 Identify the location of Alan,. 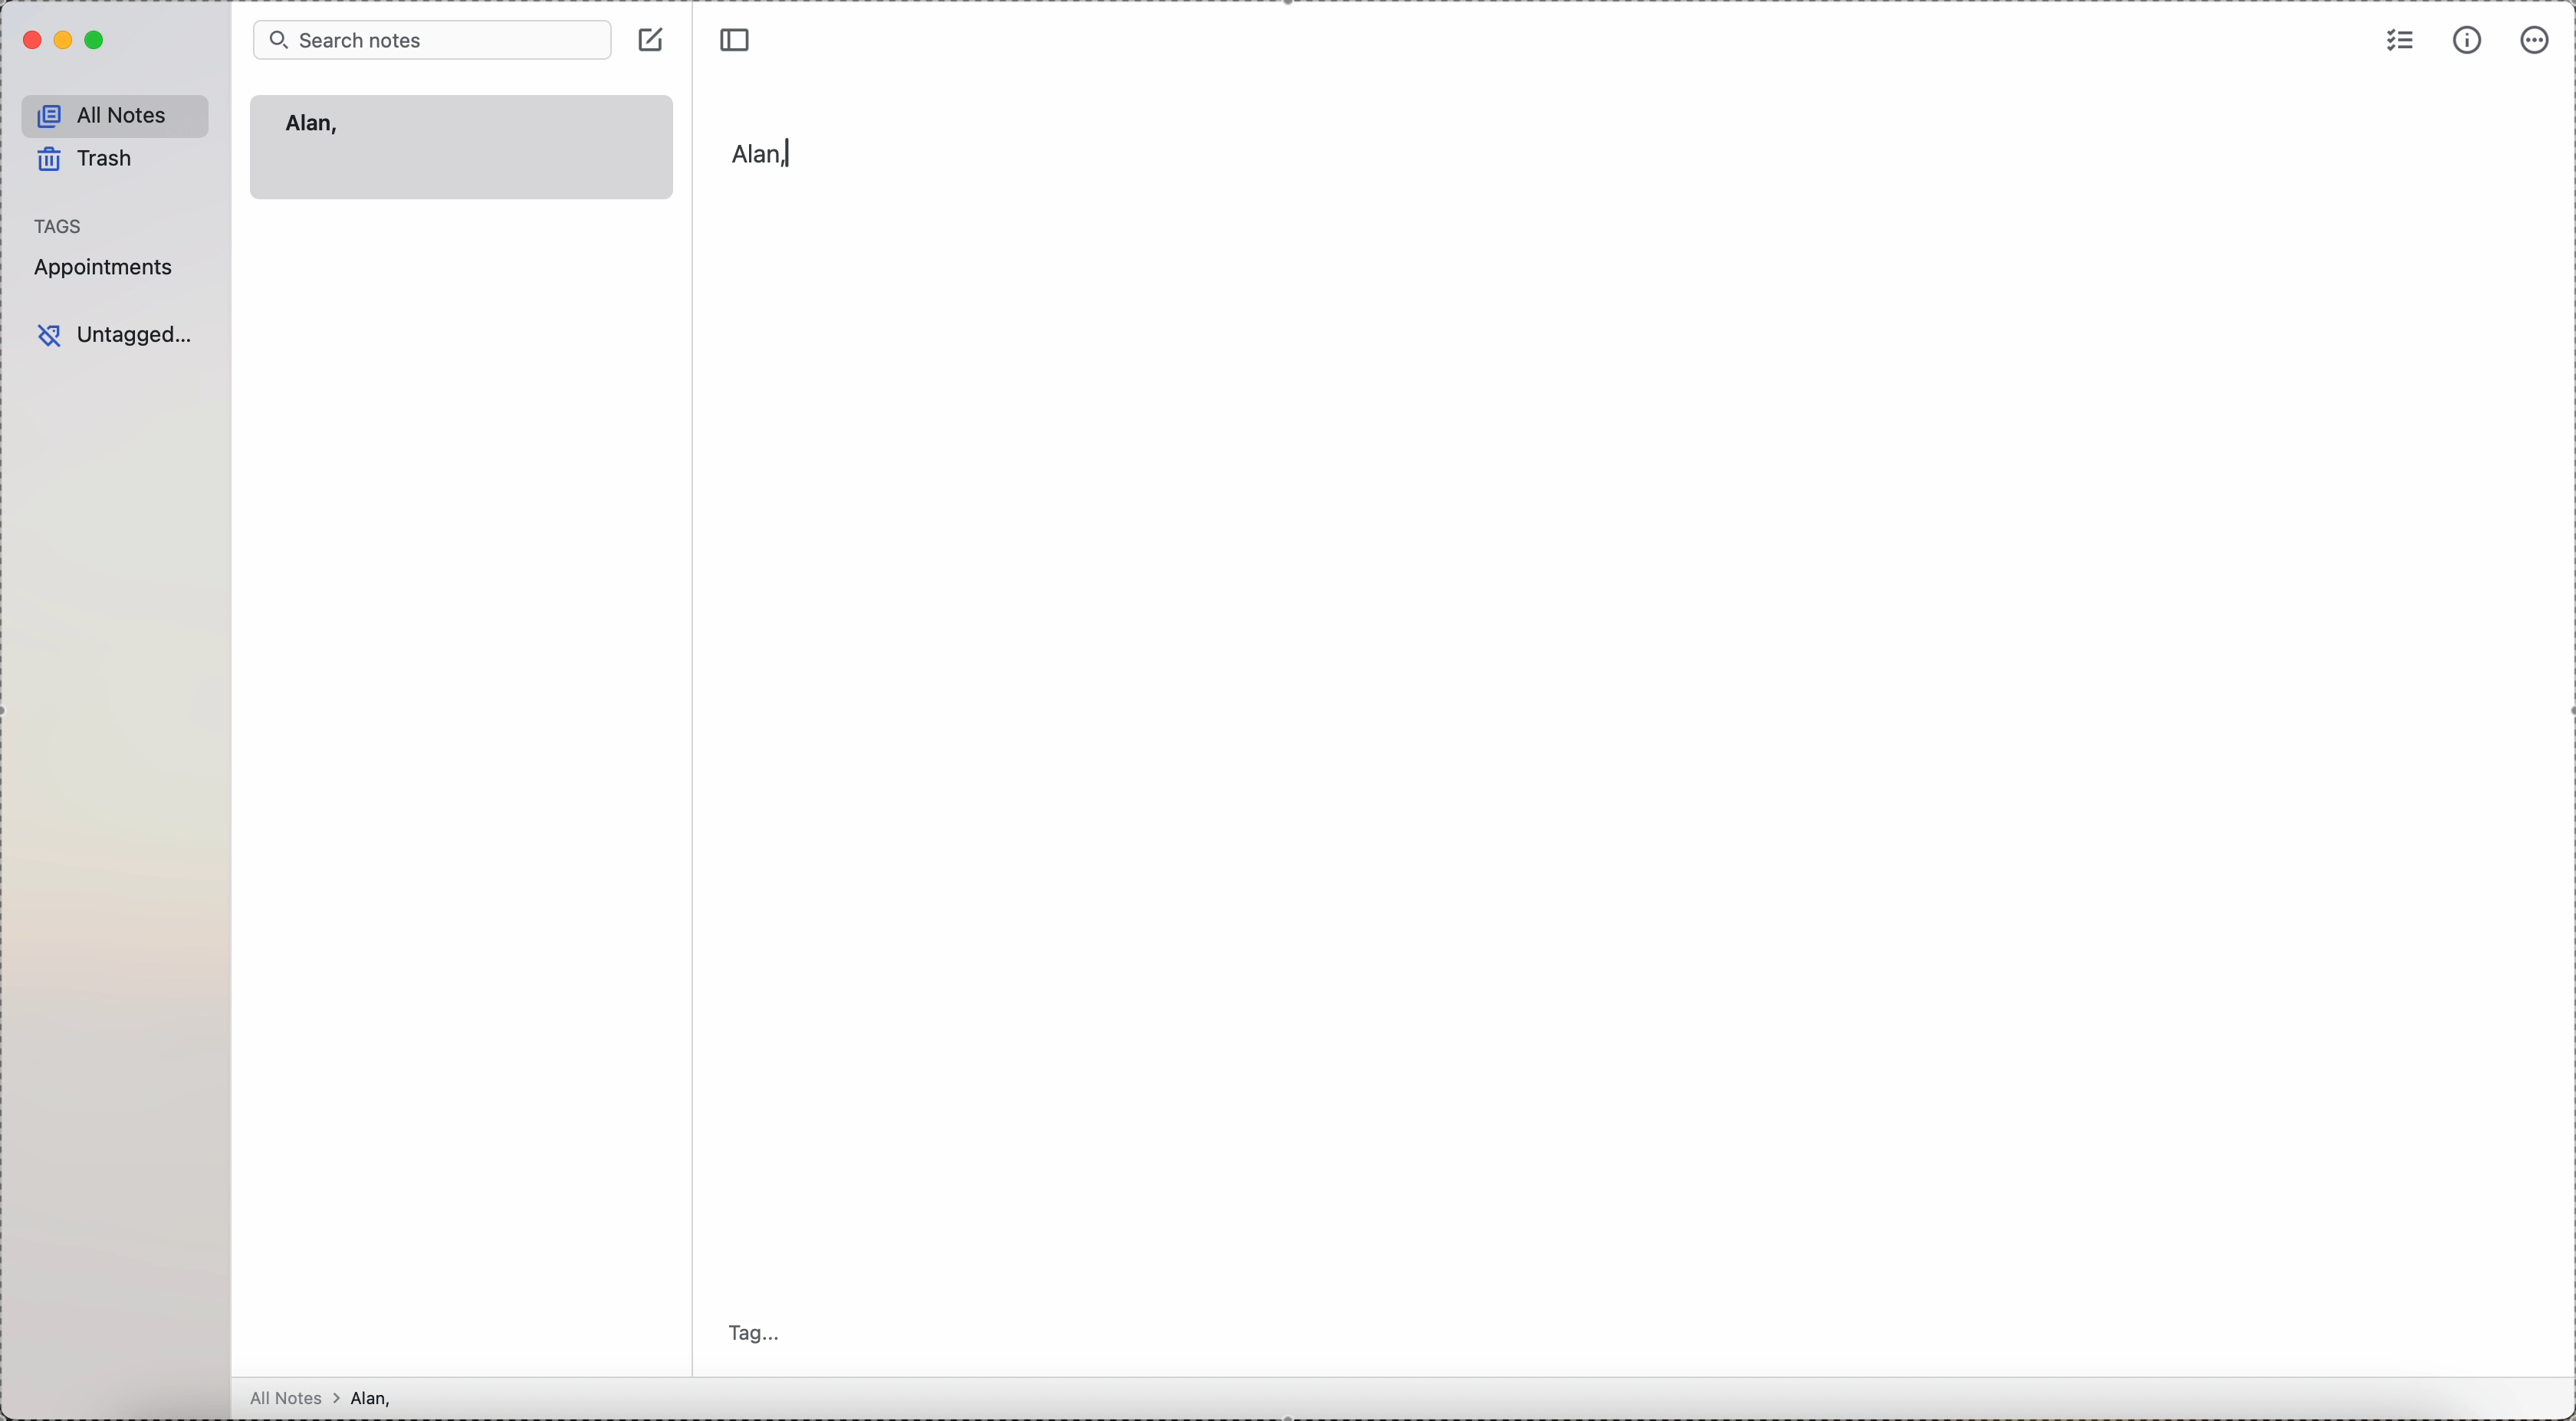
(765, 153).